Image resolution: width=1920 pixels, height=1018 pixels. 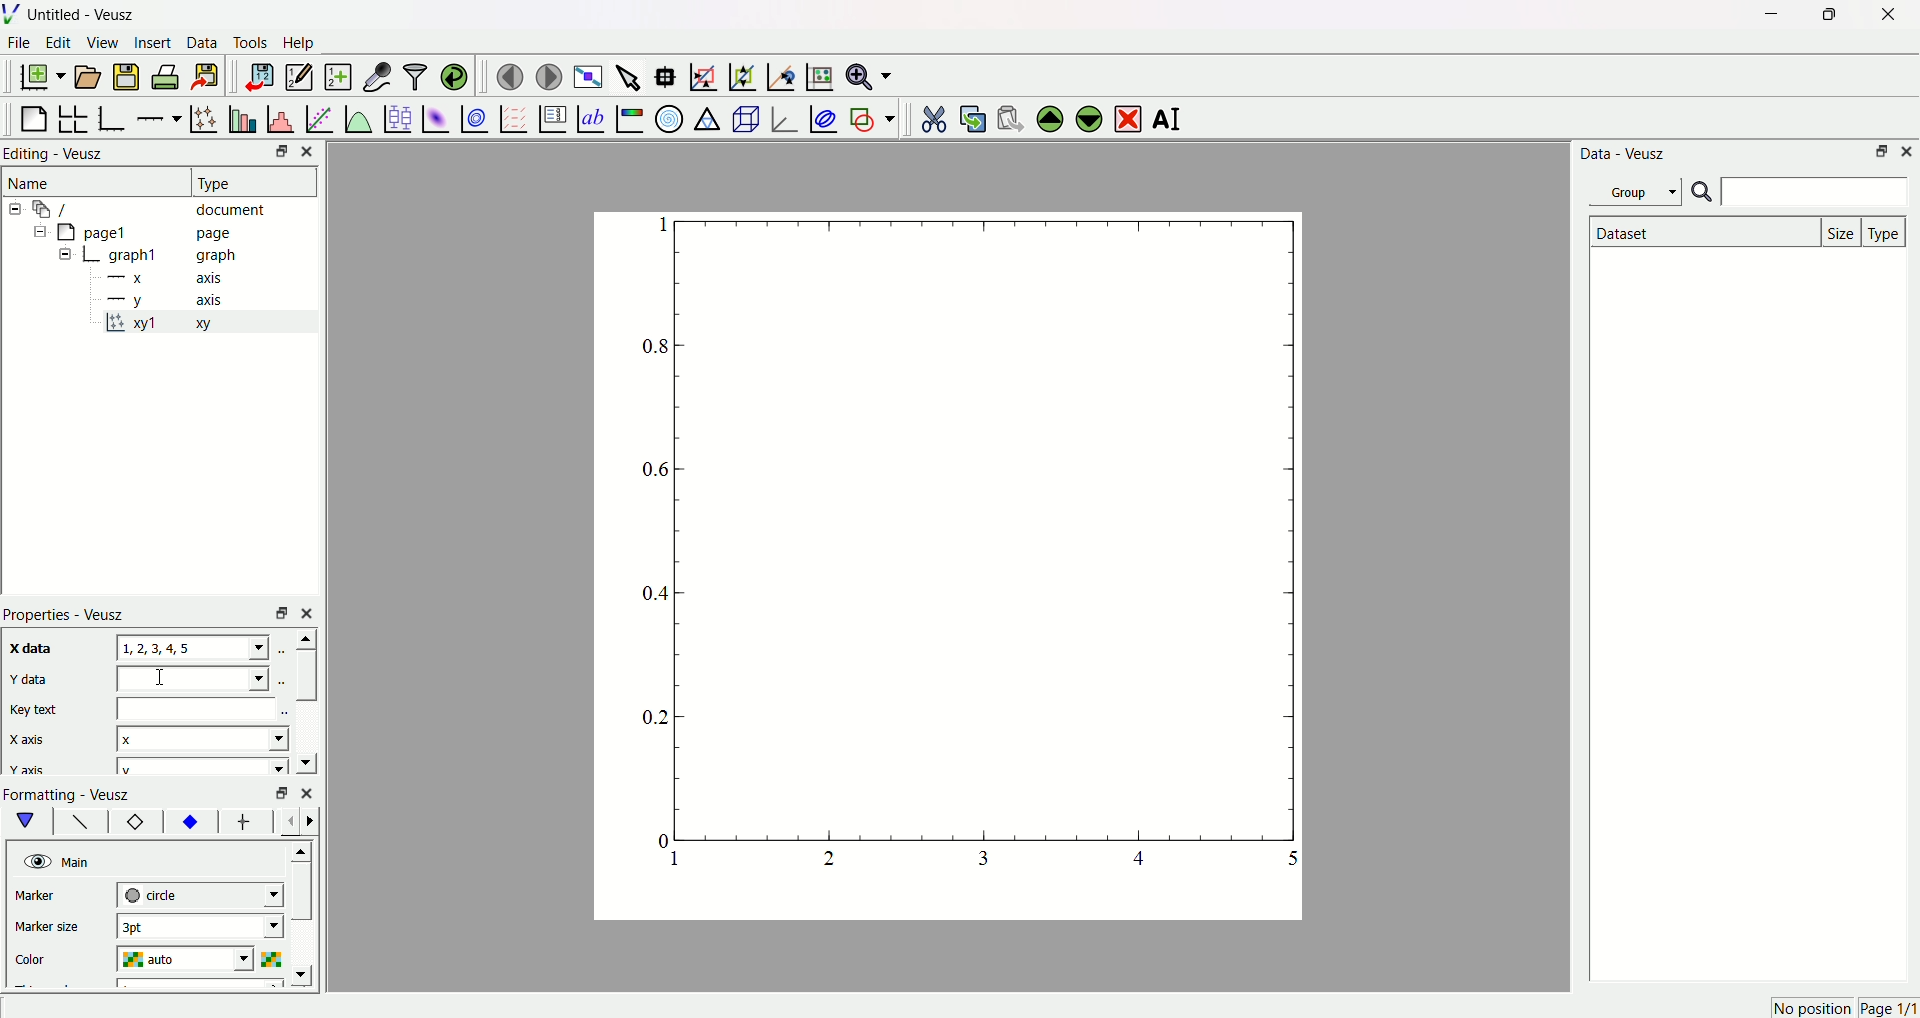 I want to click on move up, so click(x=304, y=848).